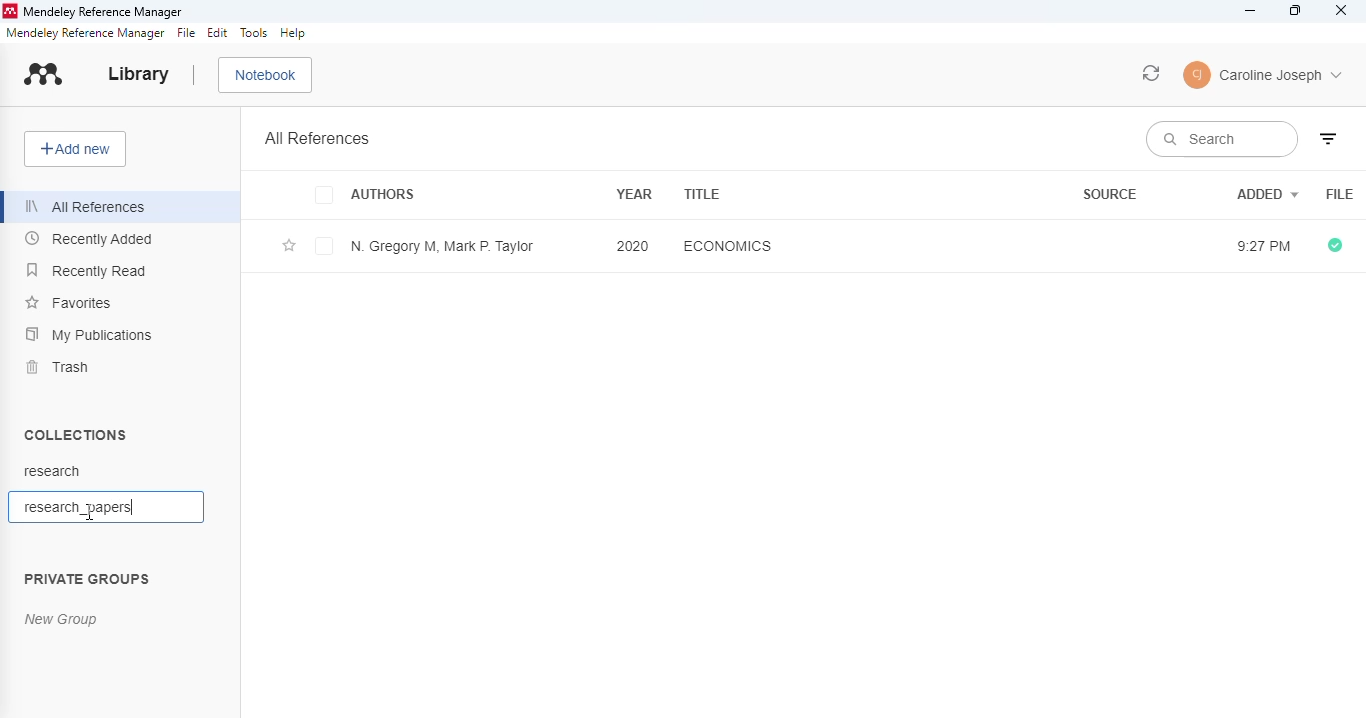 This screenshot has height=718, width=1366. Describe the element at coordinates (1296, 11) in the screenshot. I see `maximize` at that location.